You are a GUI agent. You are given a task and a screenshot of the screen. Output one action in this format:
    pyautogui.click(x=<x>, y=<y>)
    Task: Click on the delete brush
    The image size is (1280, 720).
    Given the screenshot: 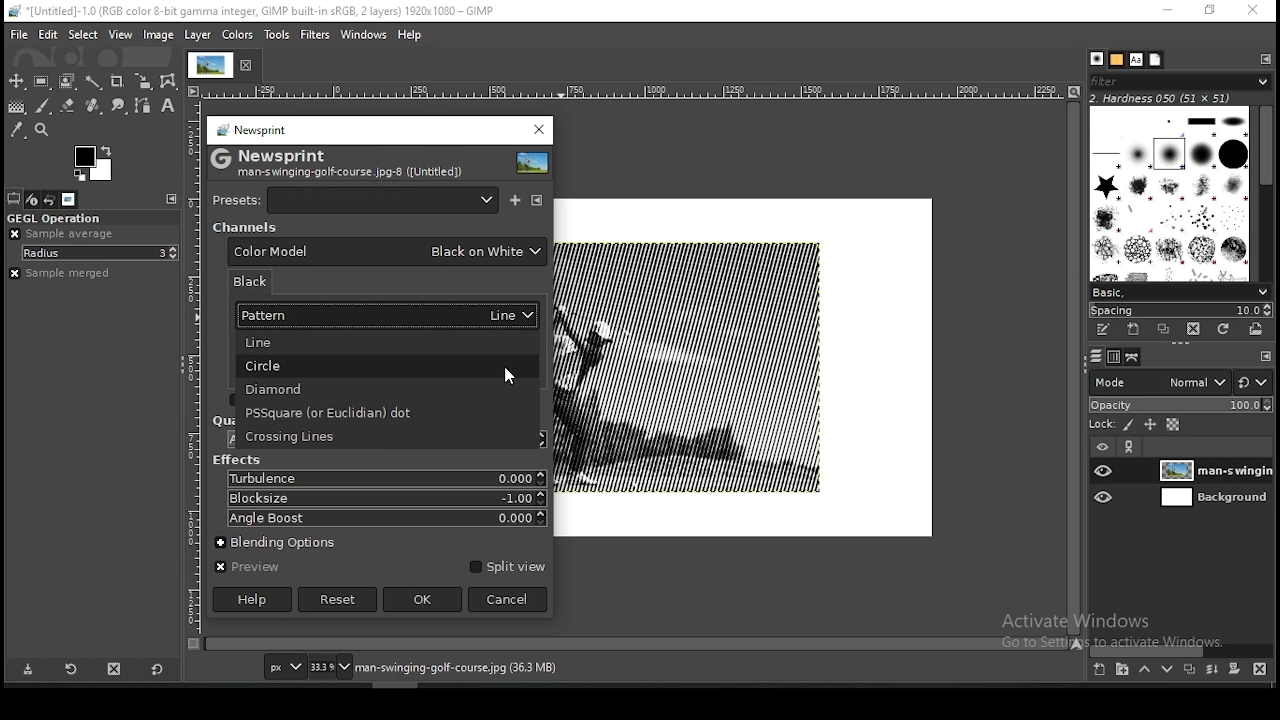 What is the action you would take?
    pyautogui.click(x=1193, y=329)
    